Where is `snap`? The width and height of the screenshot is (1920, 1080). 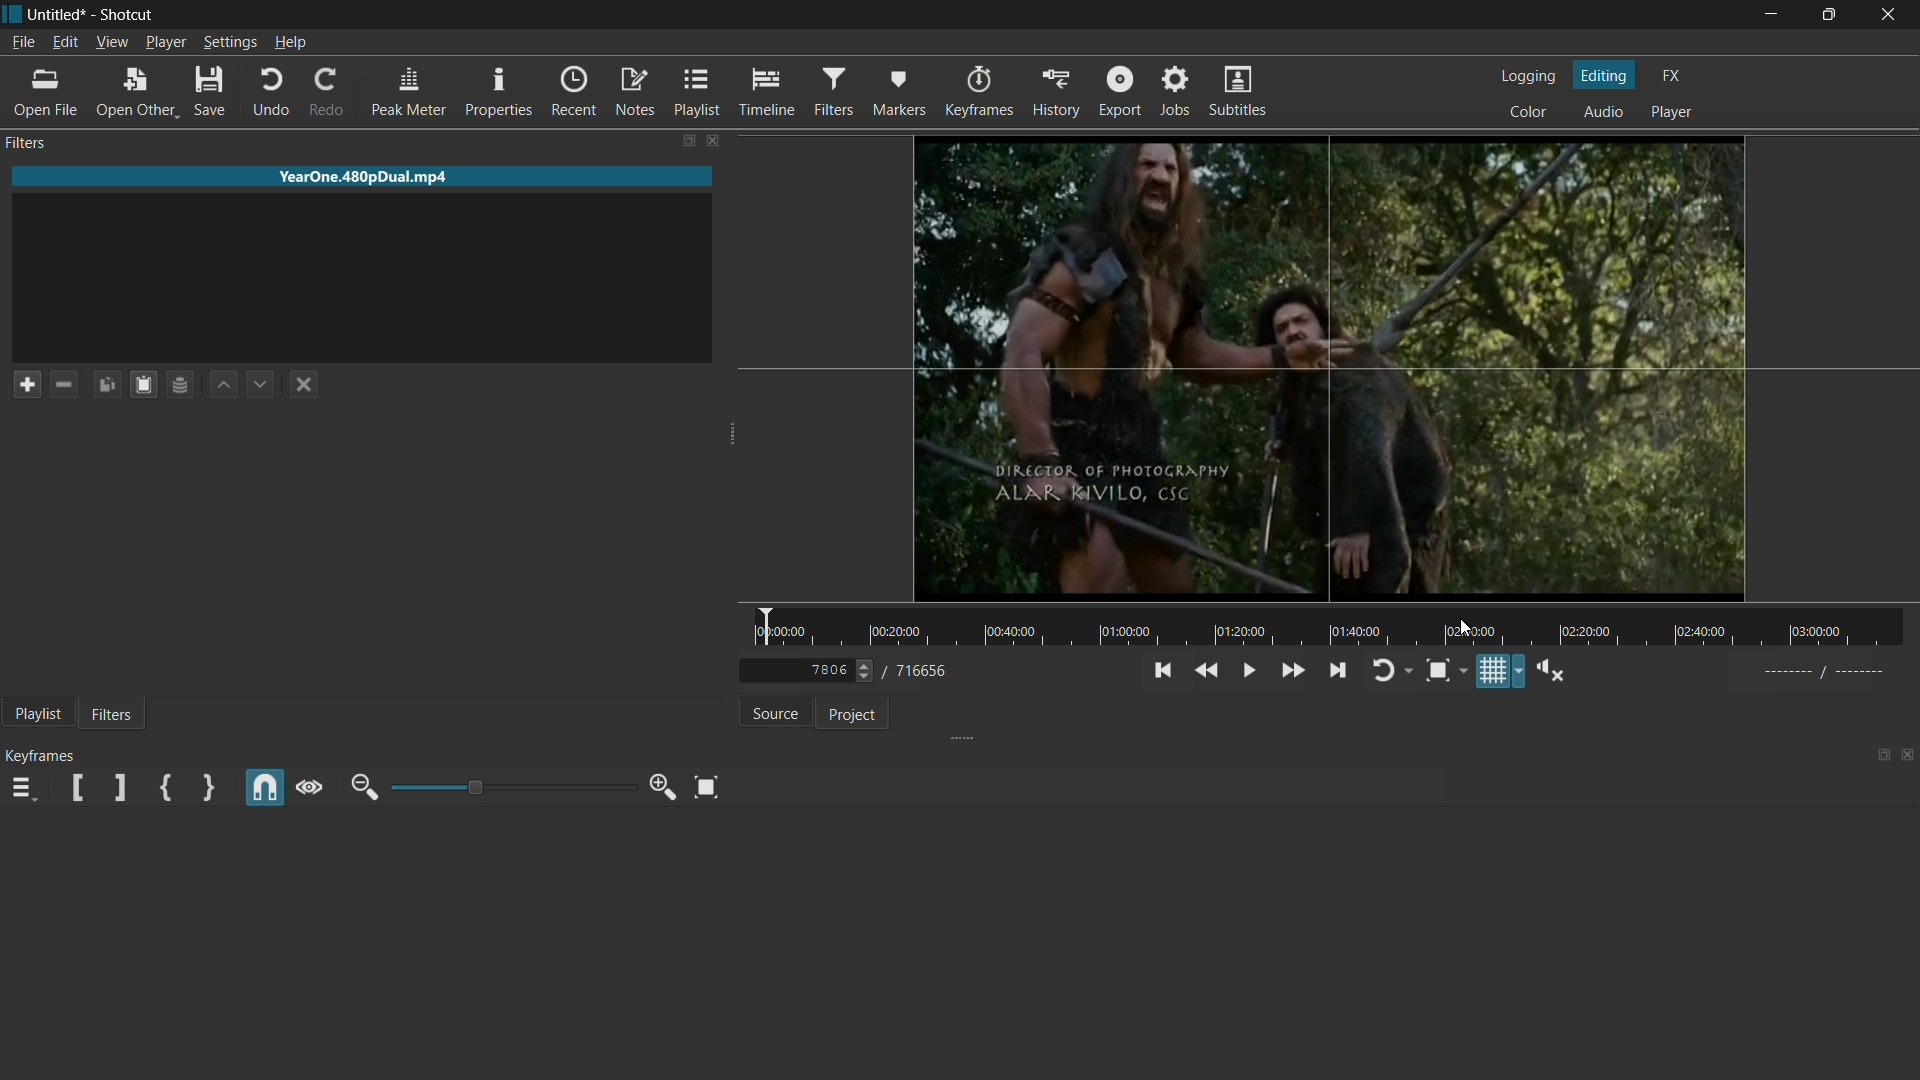 snap is located at coordinates (263, 788).